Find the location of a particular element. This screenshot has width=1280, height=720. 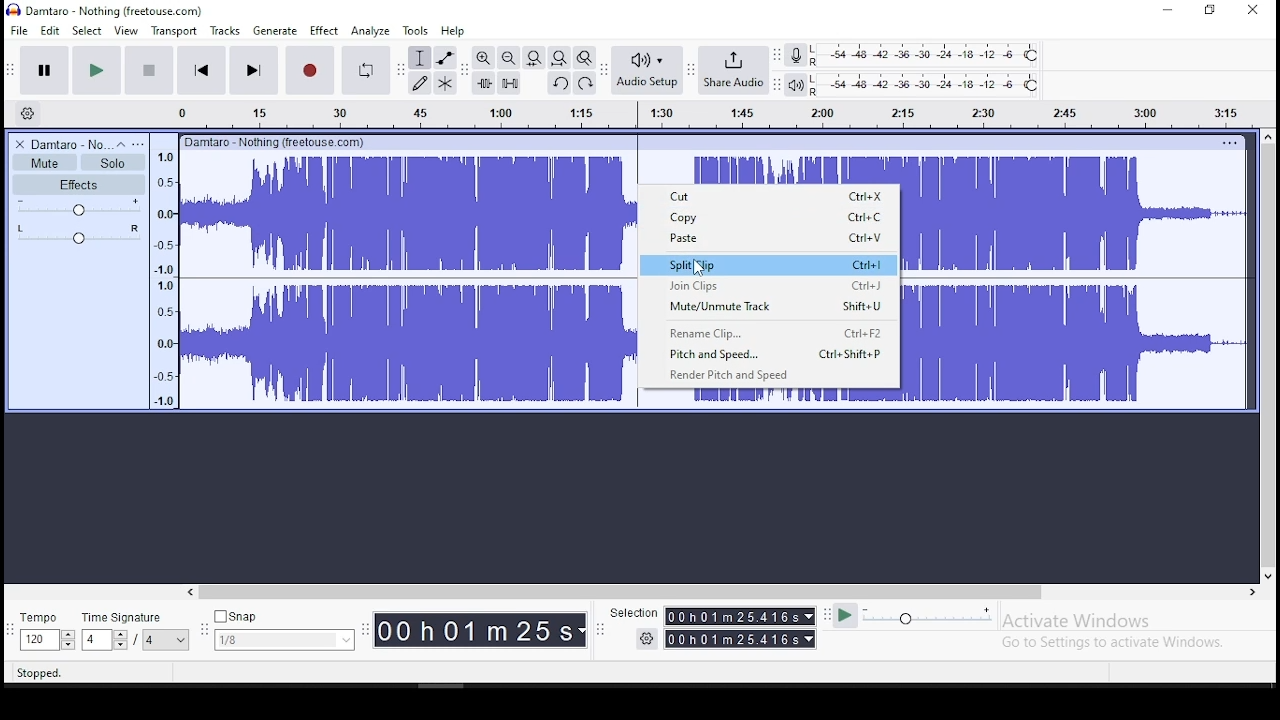

time menu is located at coordinates (739, 639).